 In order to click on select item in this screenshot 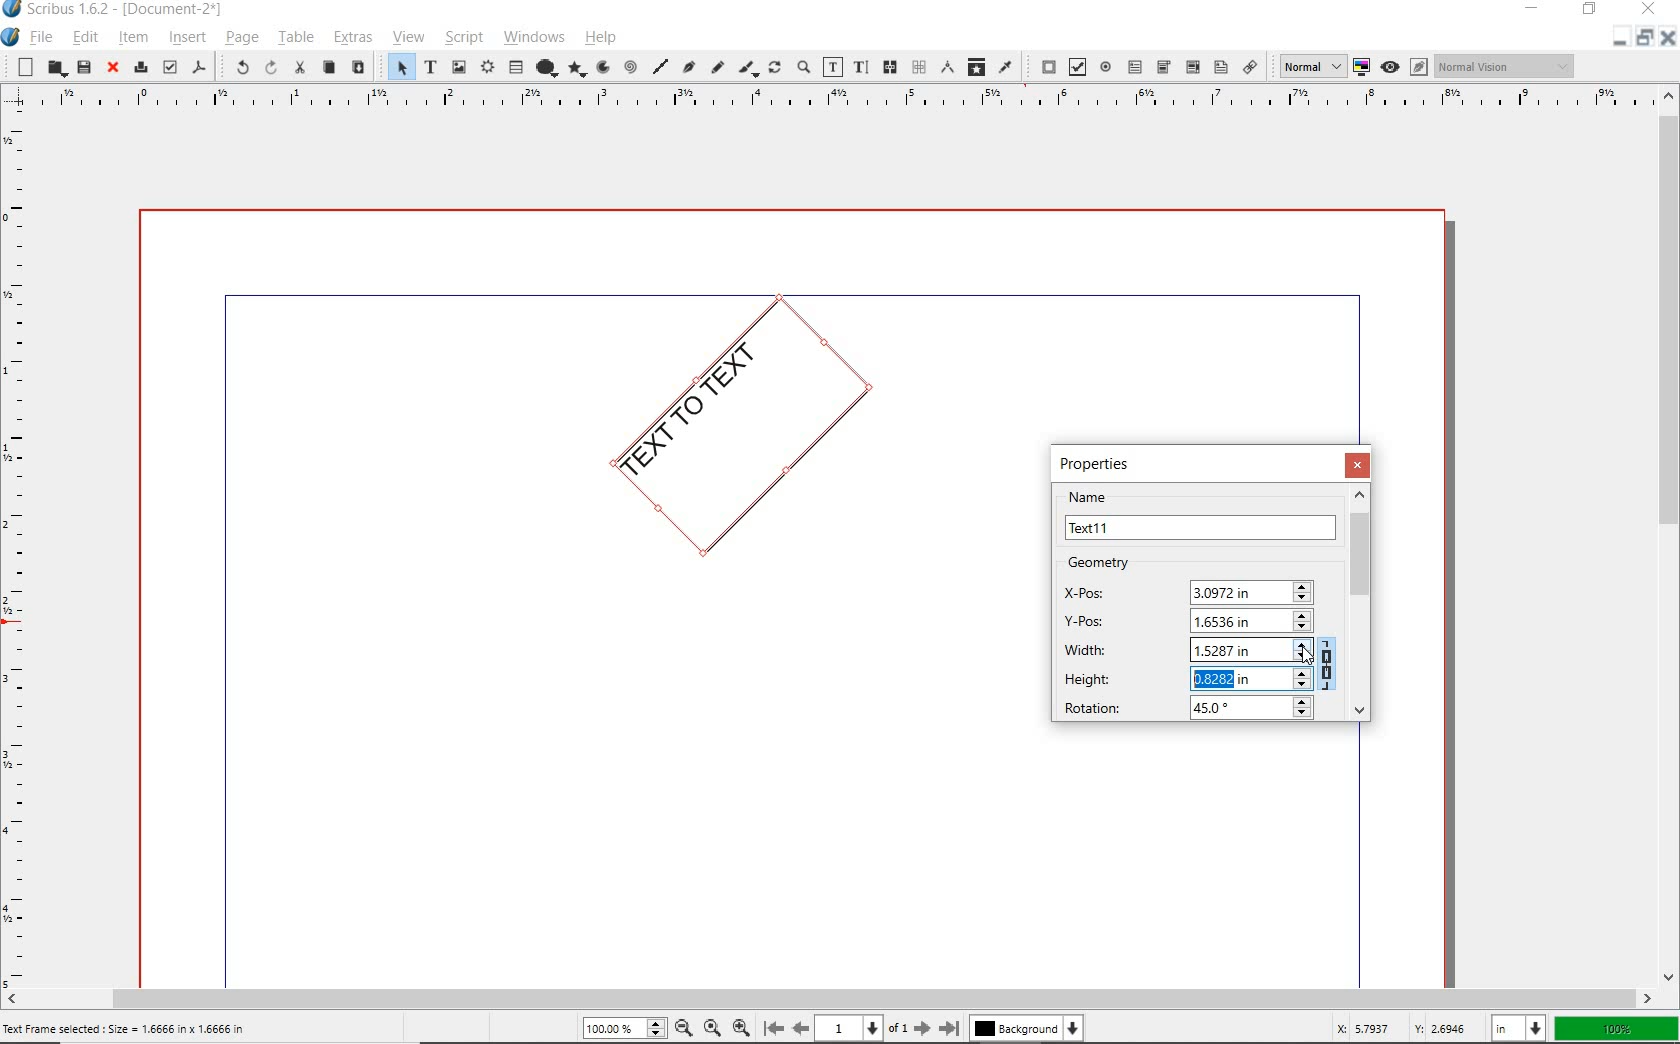, I will do `click(397, 66)`.